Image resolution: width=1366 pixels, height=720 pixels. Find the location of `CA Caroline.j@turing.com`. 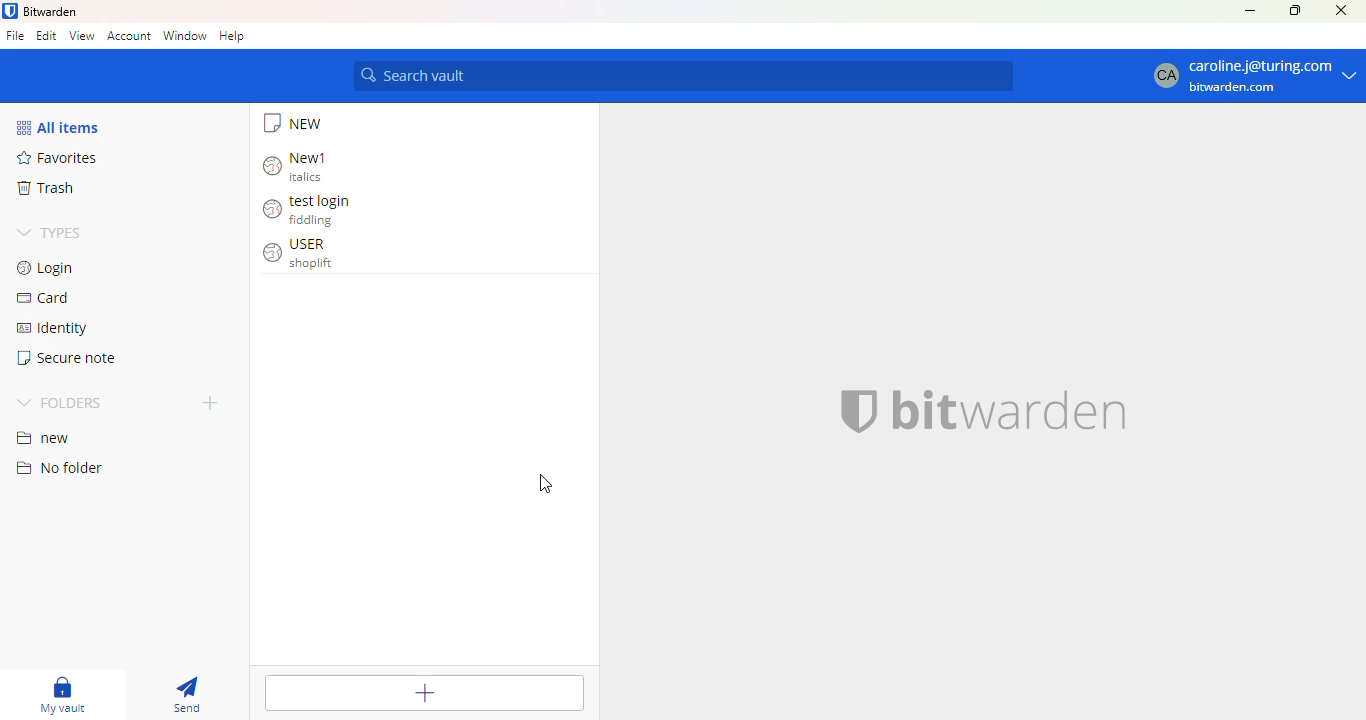

CA Caroline.j@turing.com is located at coordinates (1256, 77).